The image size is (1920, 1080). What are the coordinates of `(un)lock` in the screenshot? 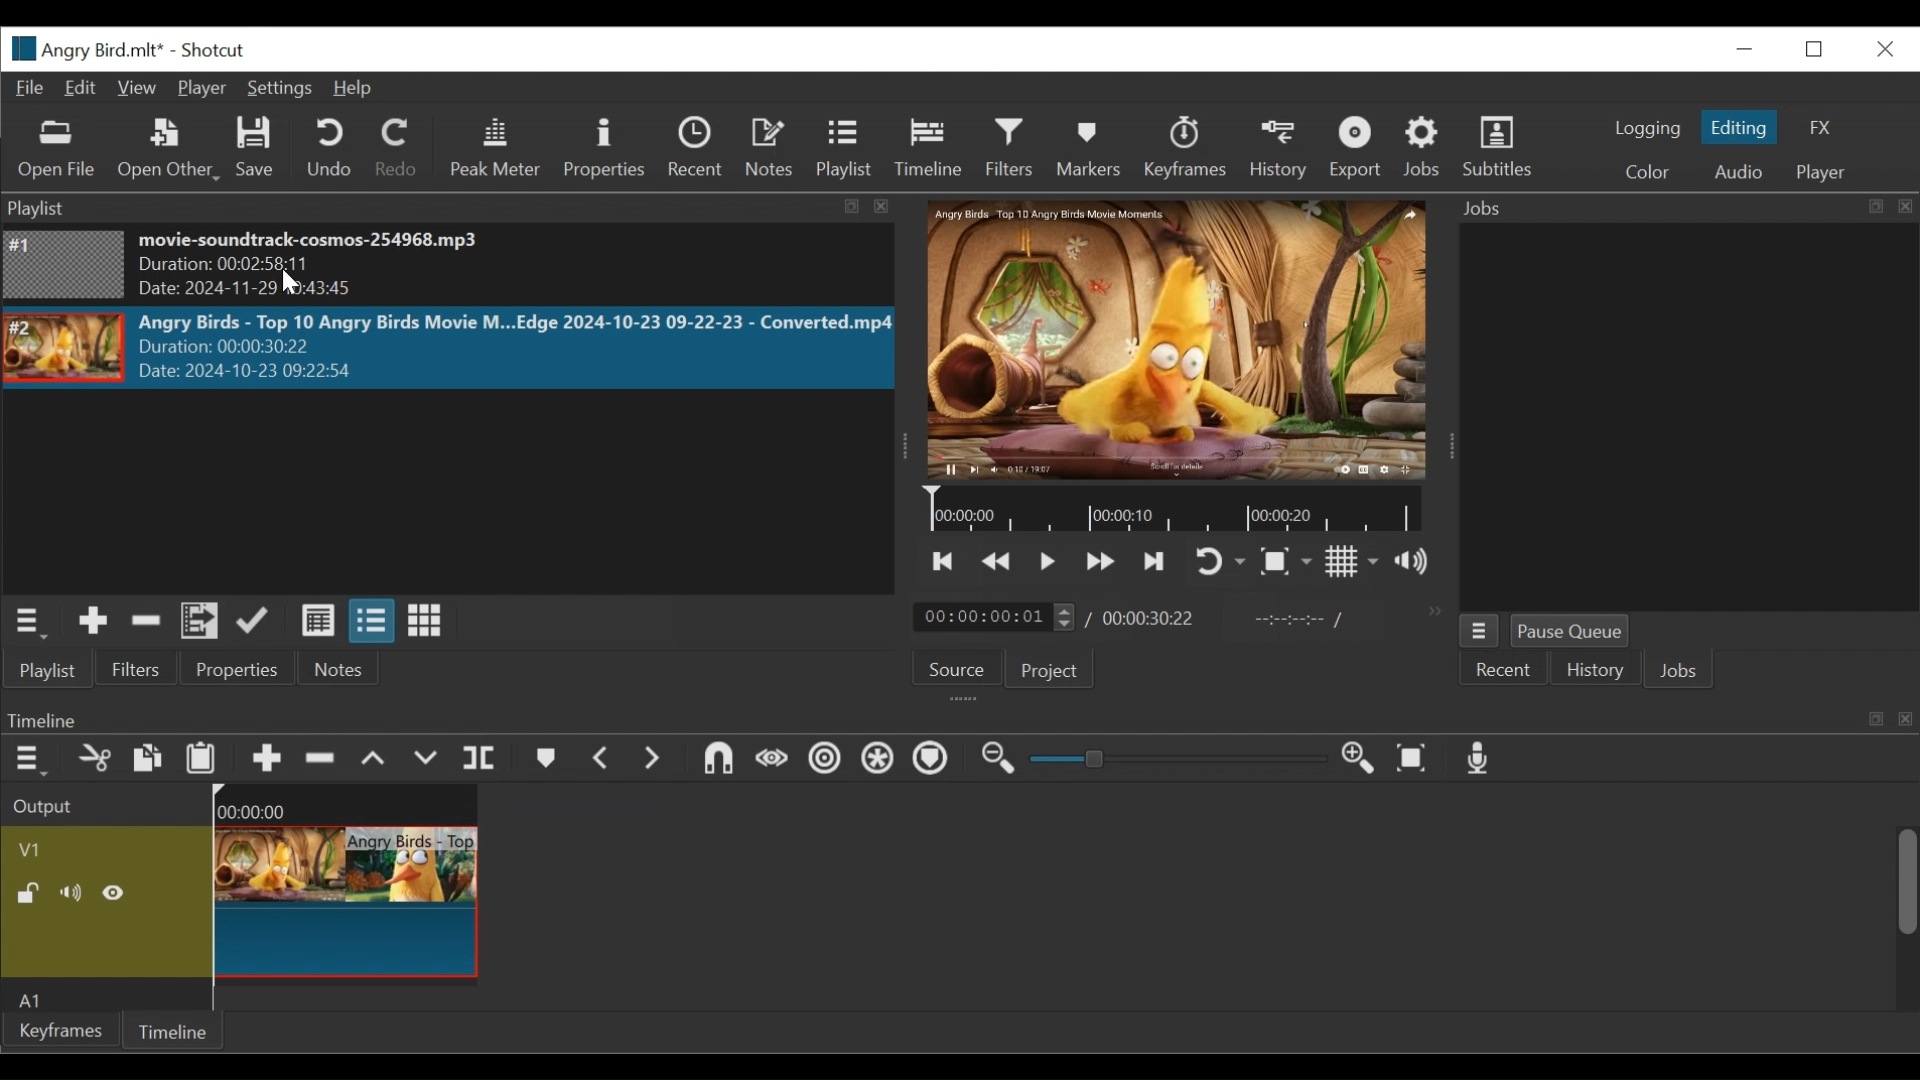 It's located at (28, 892).